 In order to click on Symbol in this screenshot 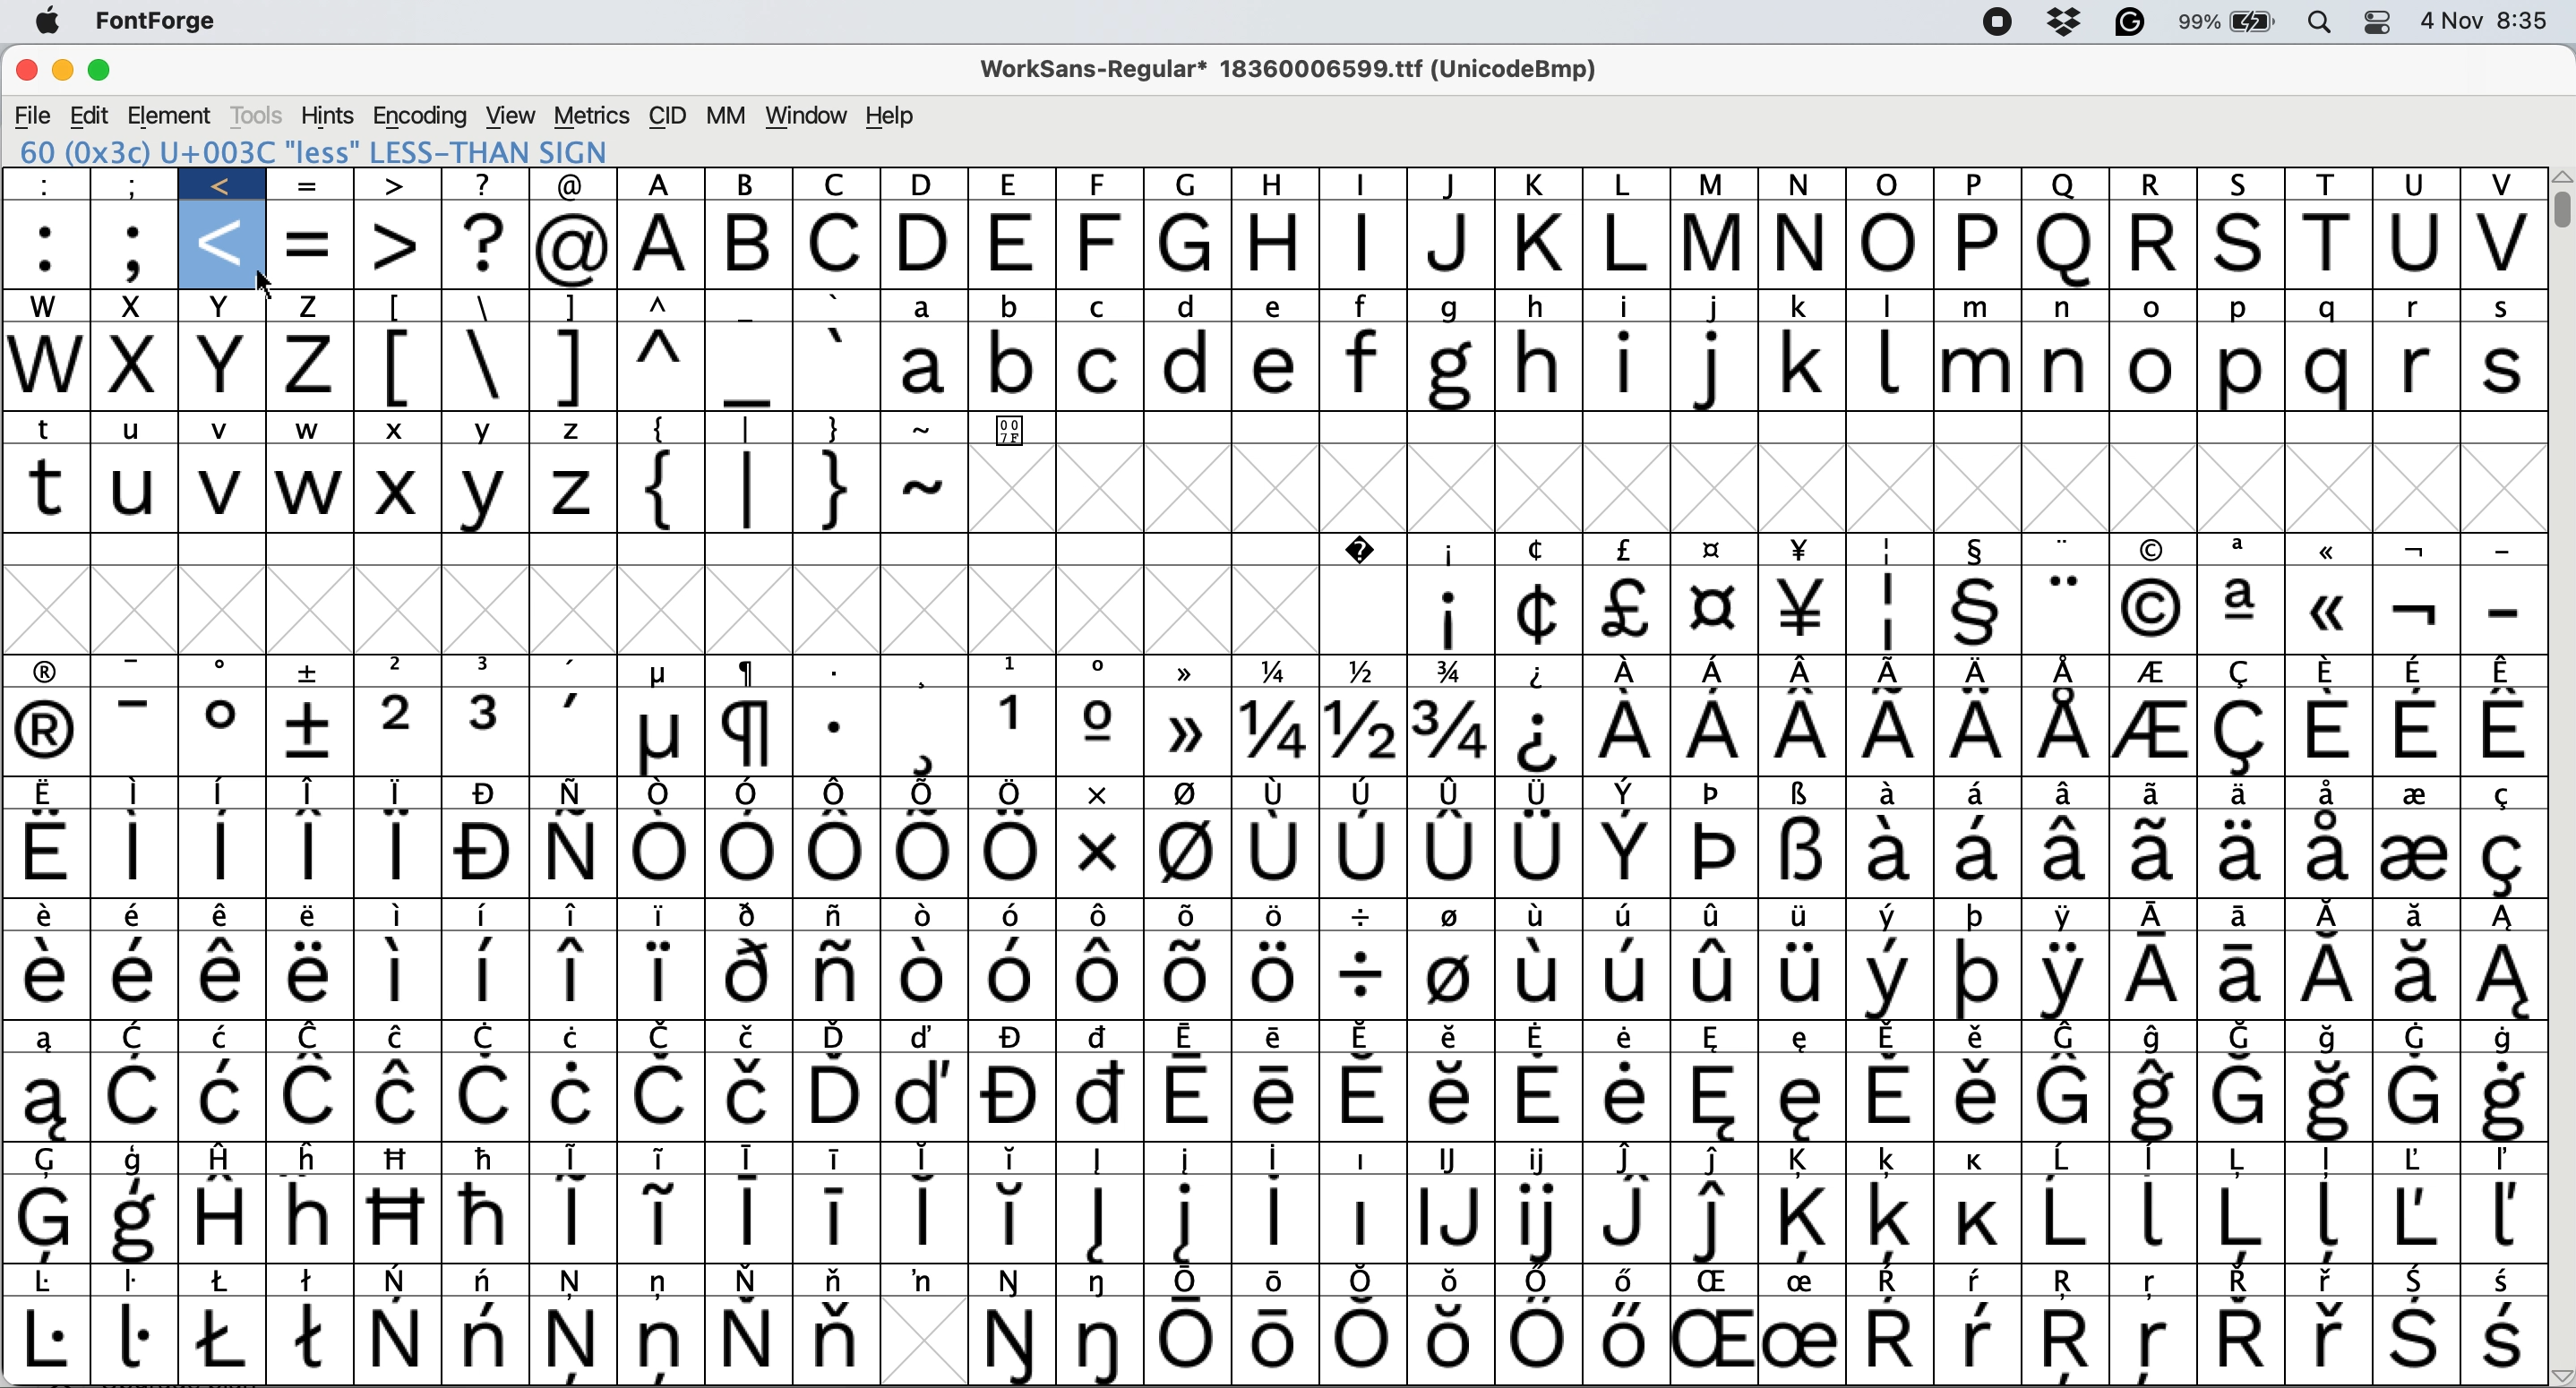, I will do `click(2248, 979)`.